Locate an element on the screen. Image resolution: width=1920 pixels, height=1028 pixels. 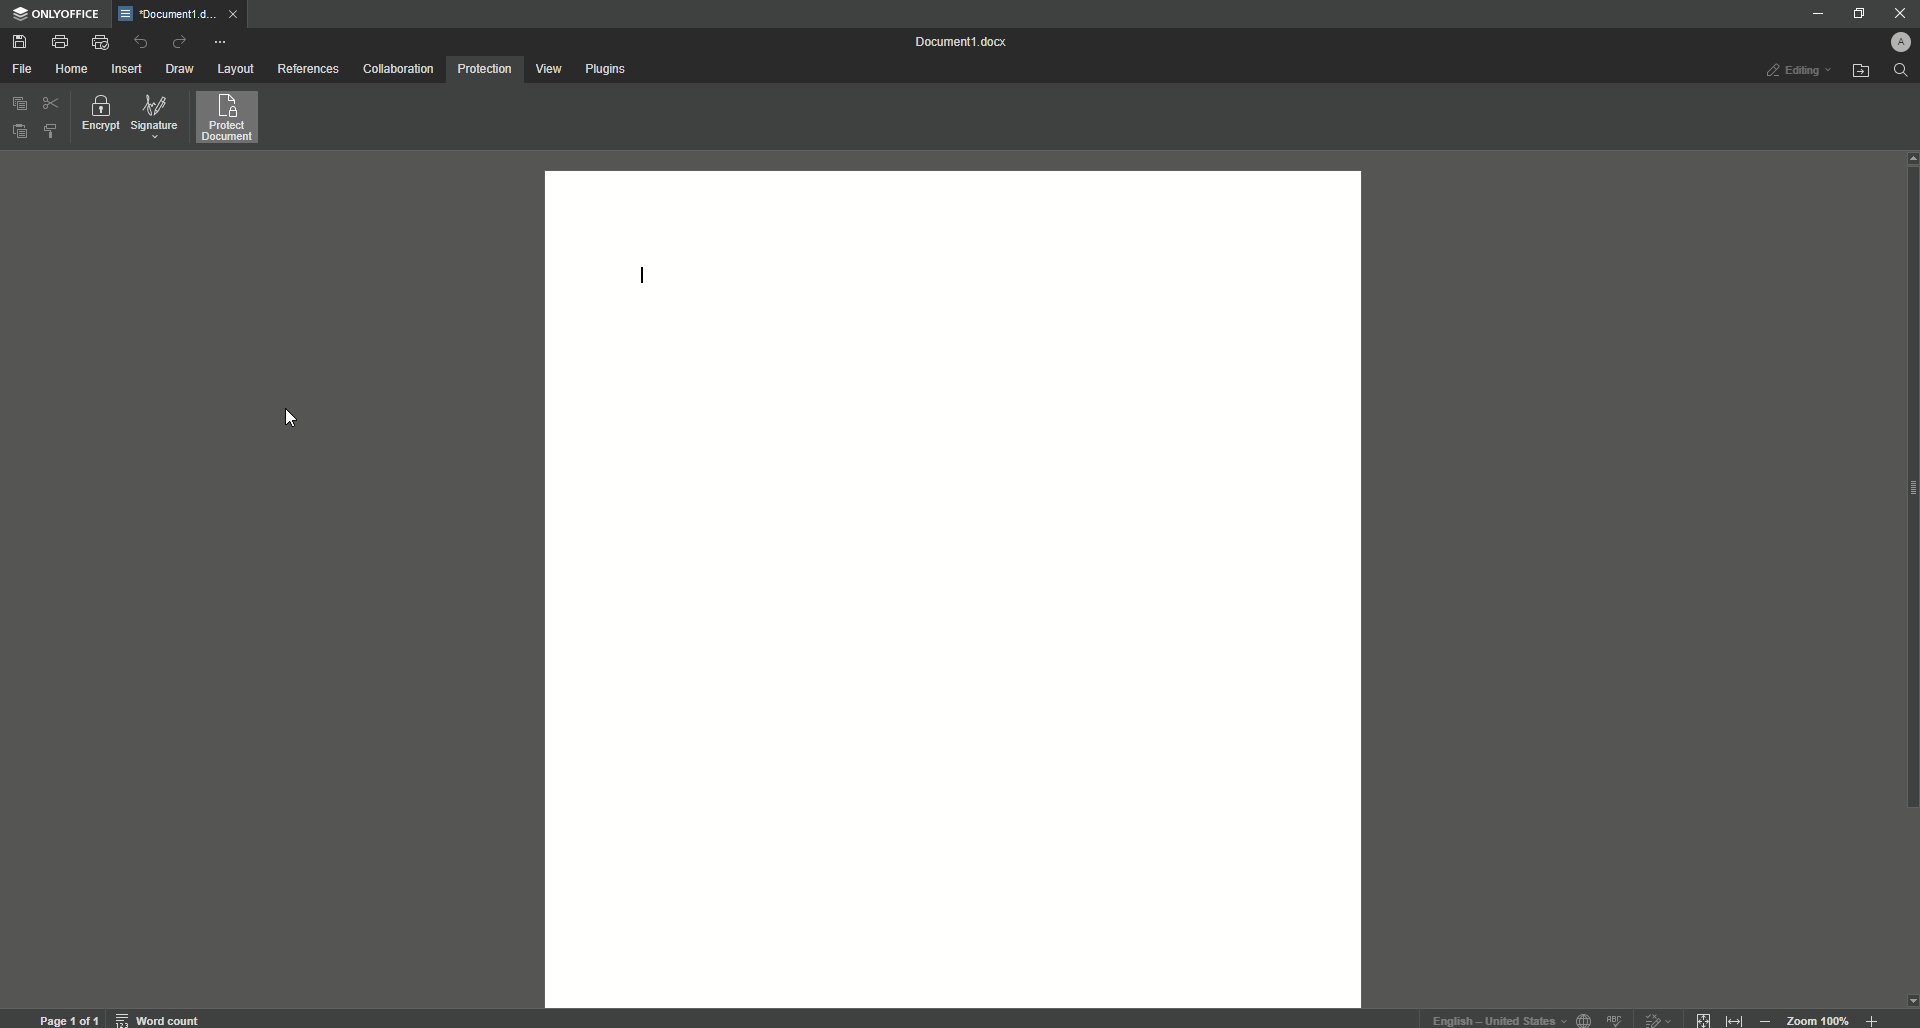
text language is located at coordinates (1494, 1017).